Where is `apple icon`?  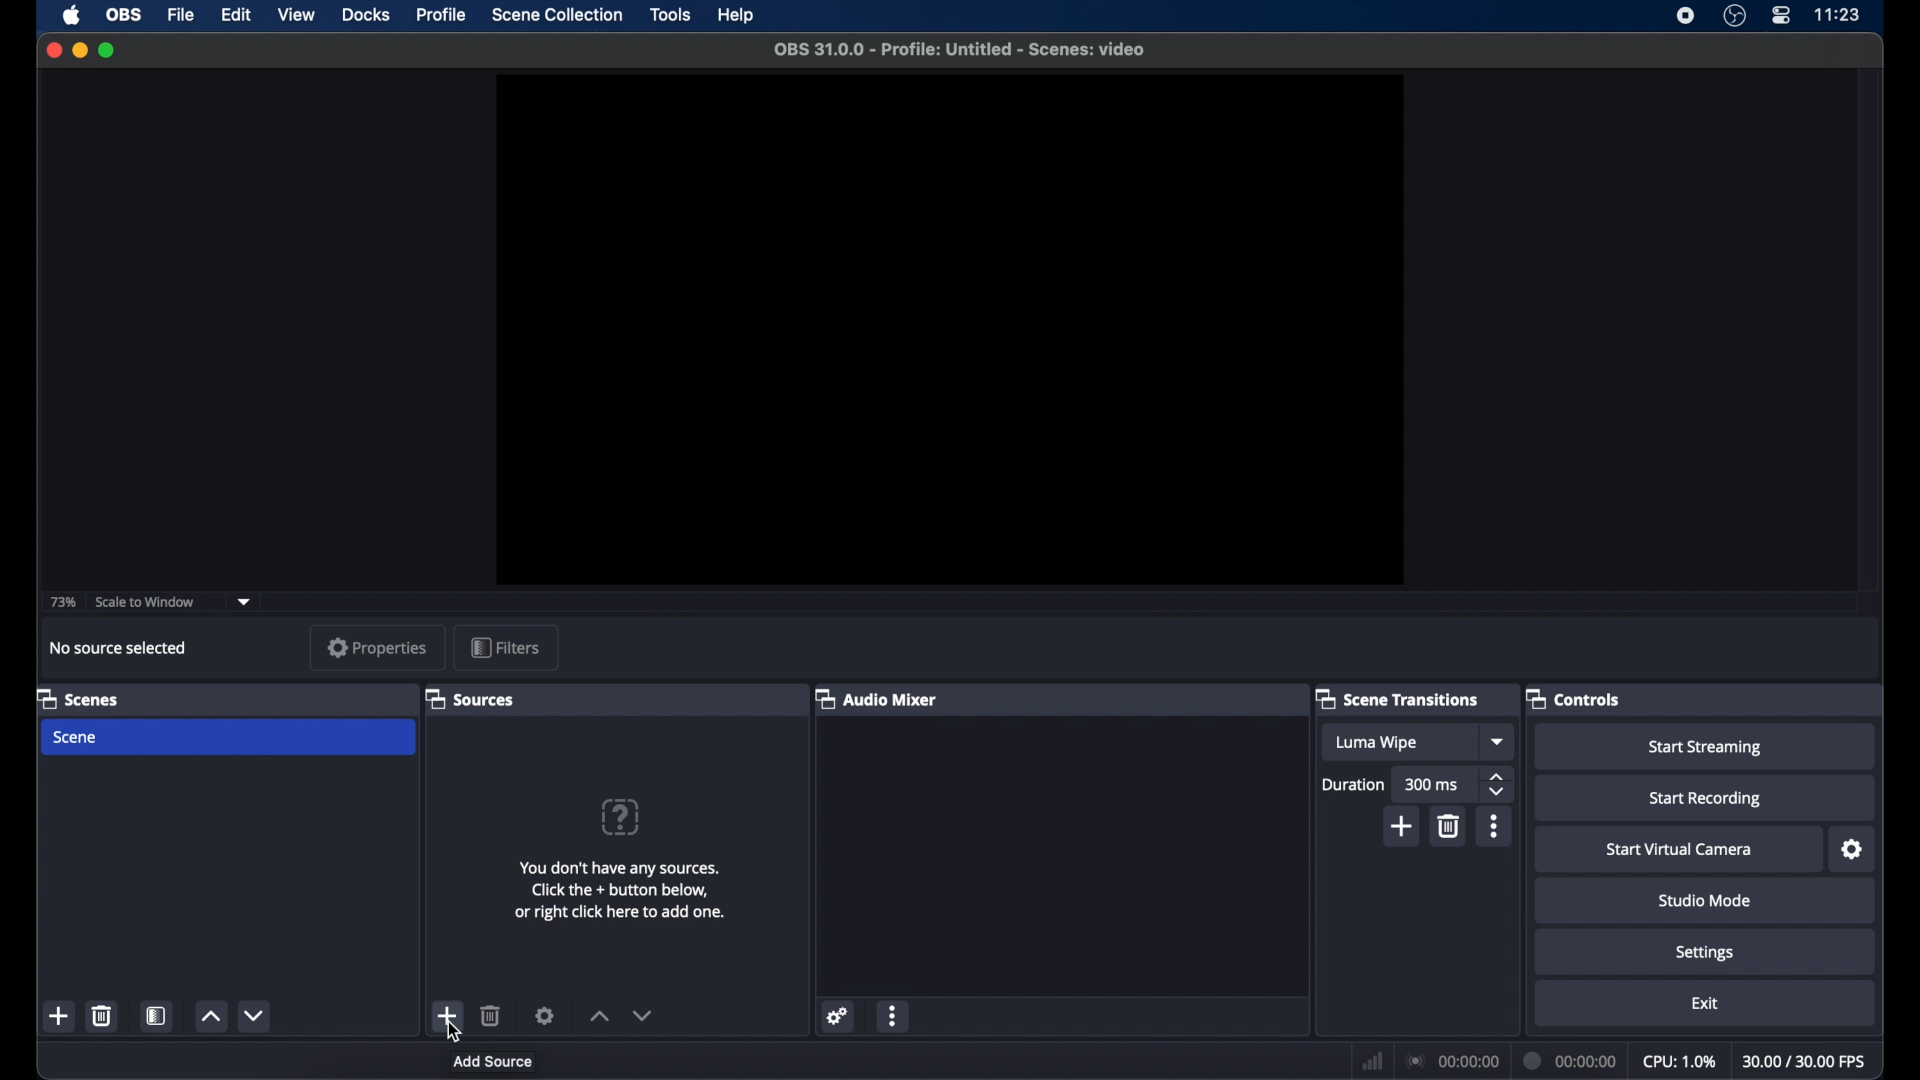
apple icon is located at coordinates (72, 16).